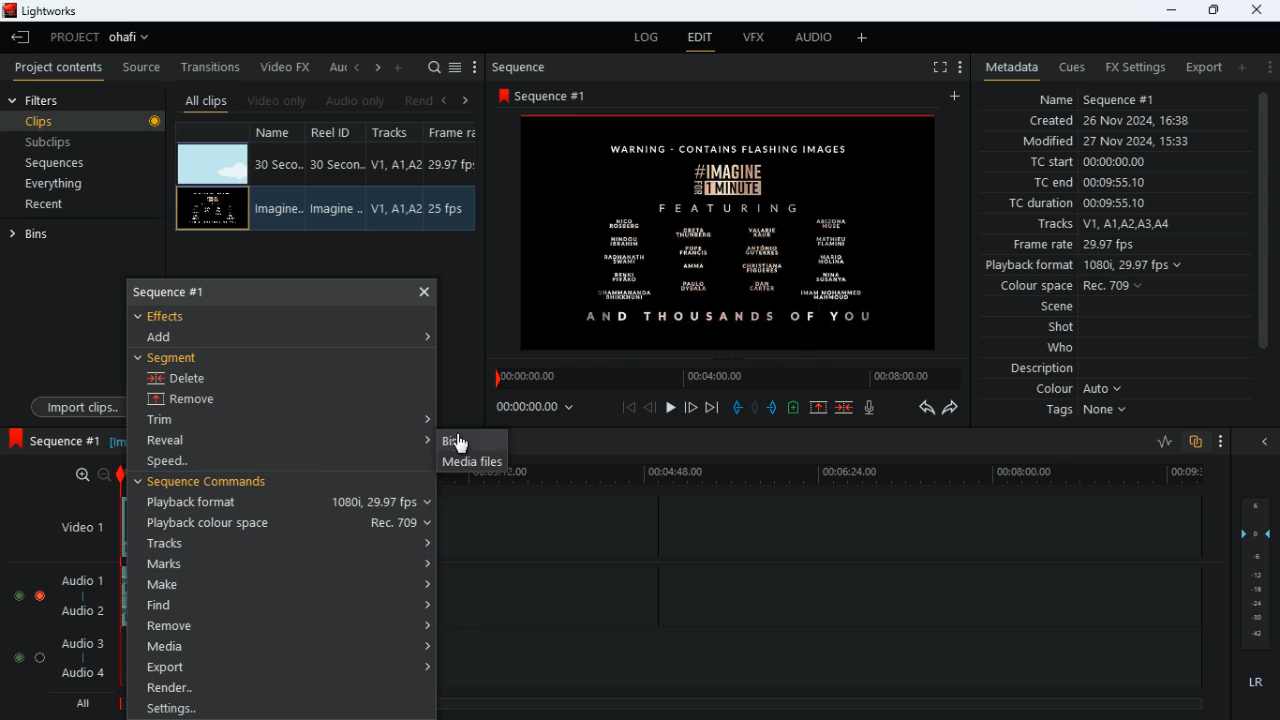  What do you see at coordinates (863, 39) in the screenshot?
I see `add` at bounding box center [863, 39].